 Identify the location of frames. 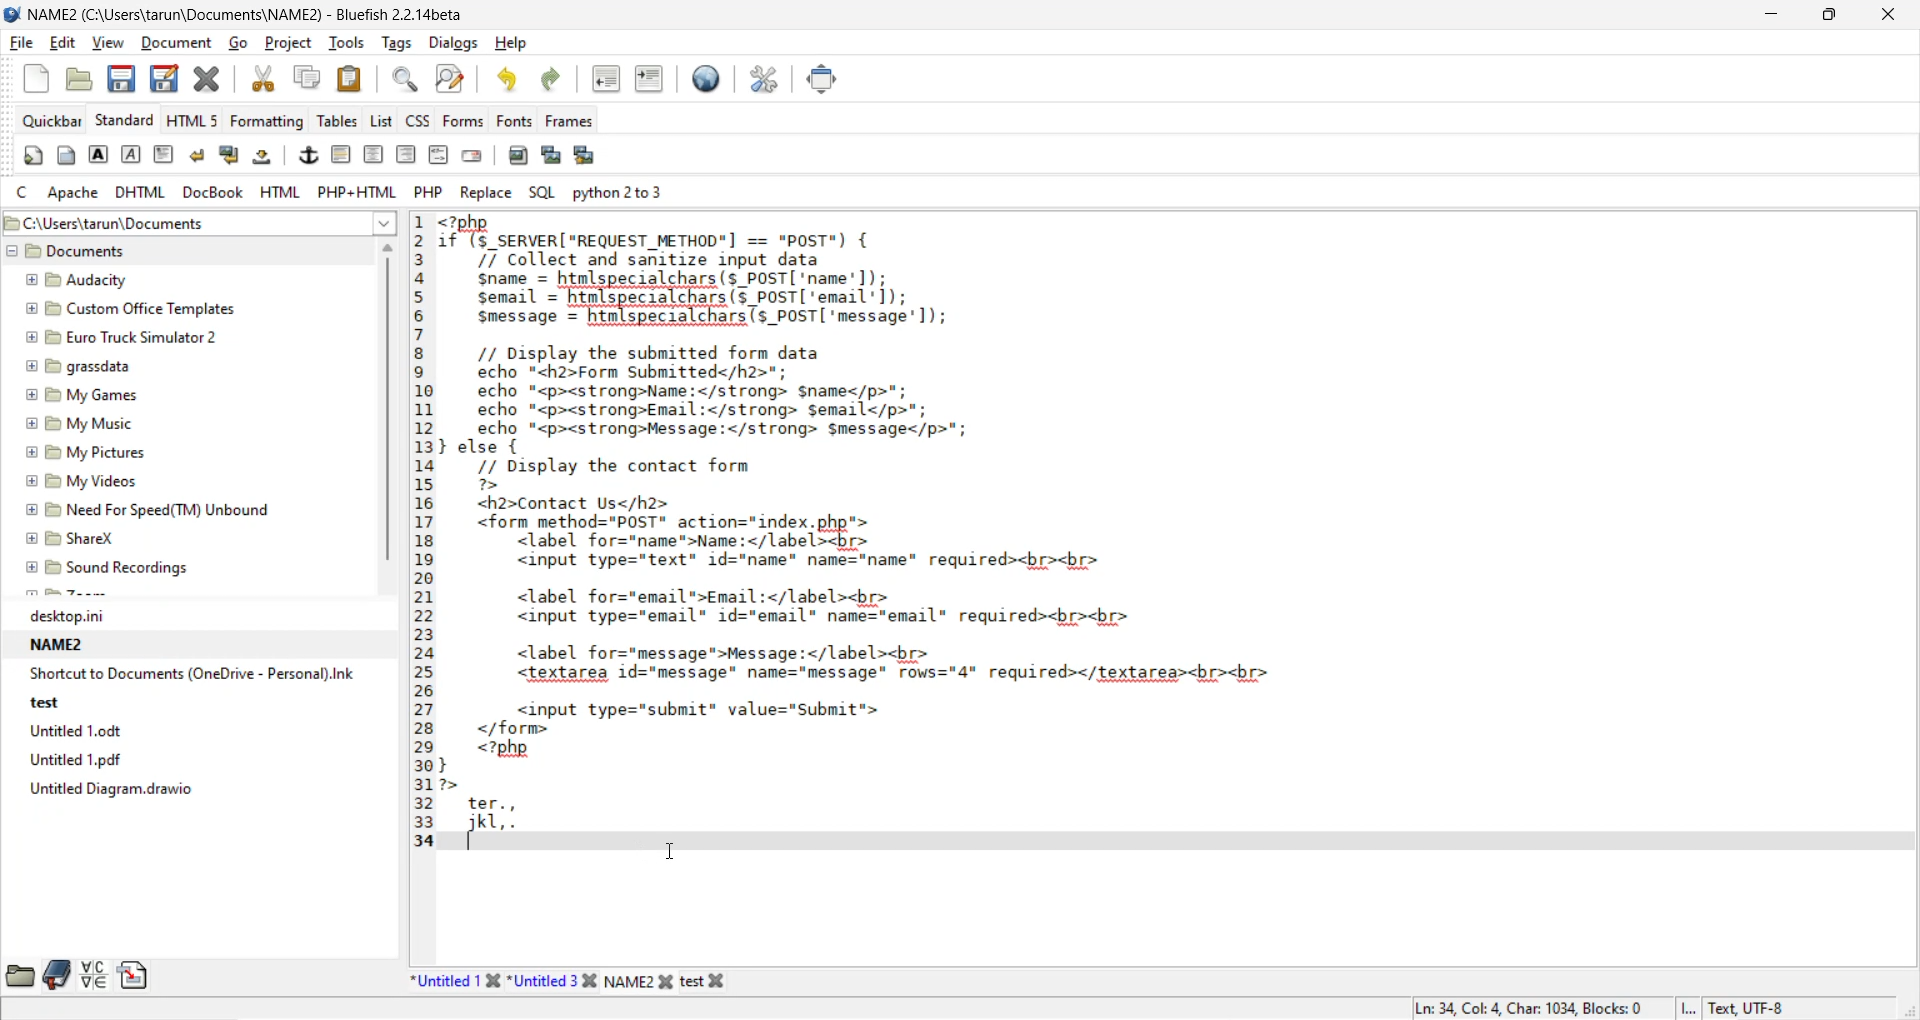
(576, 125).